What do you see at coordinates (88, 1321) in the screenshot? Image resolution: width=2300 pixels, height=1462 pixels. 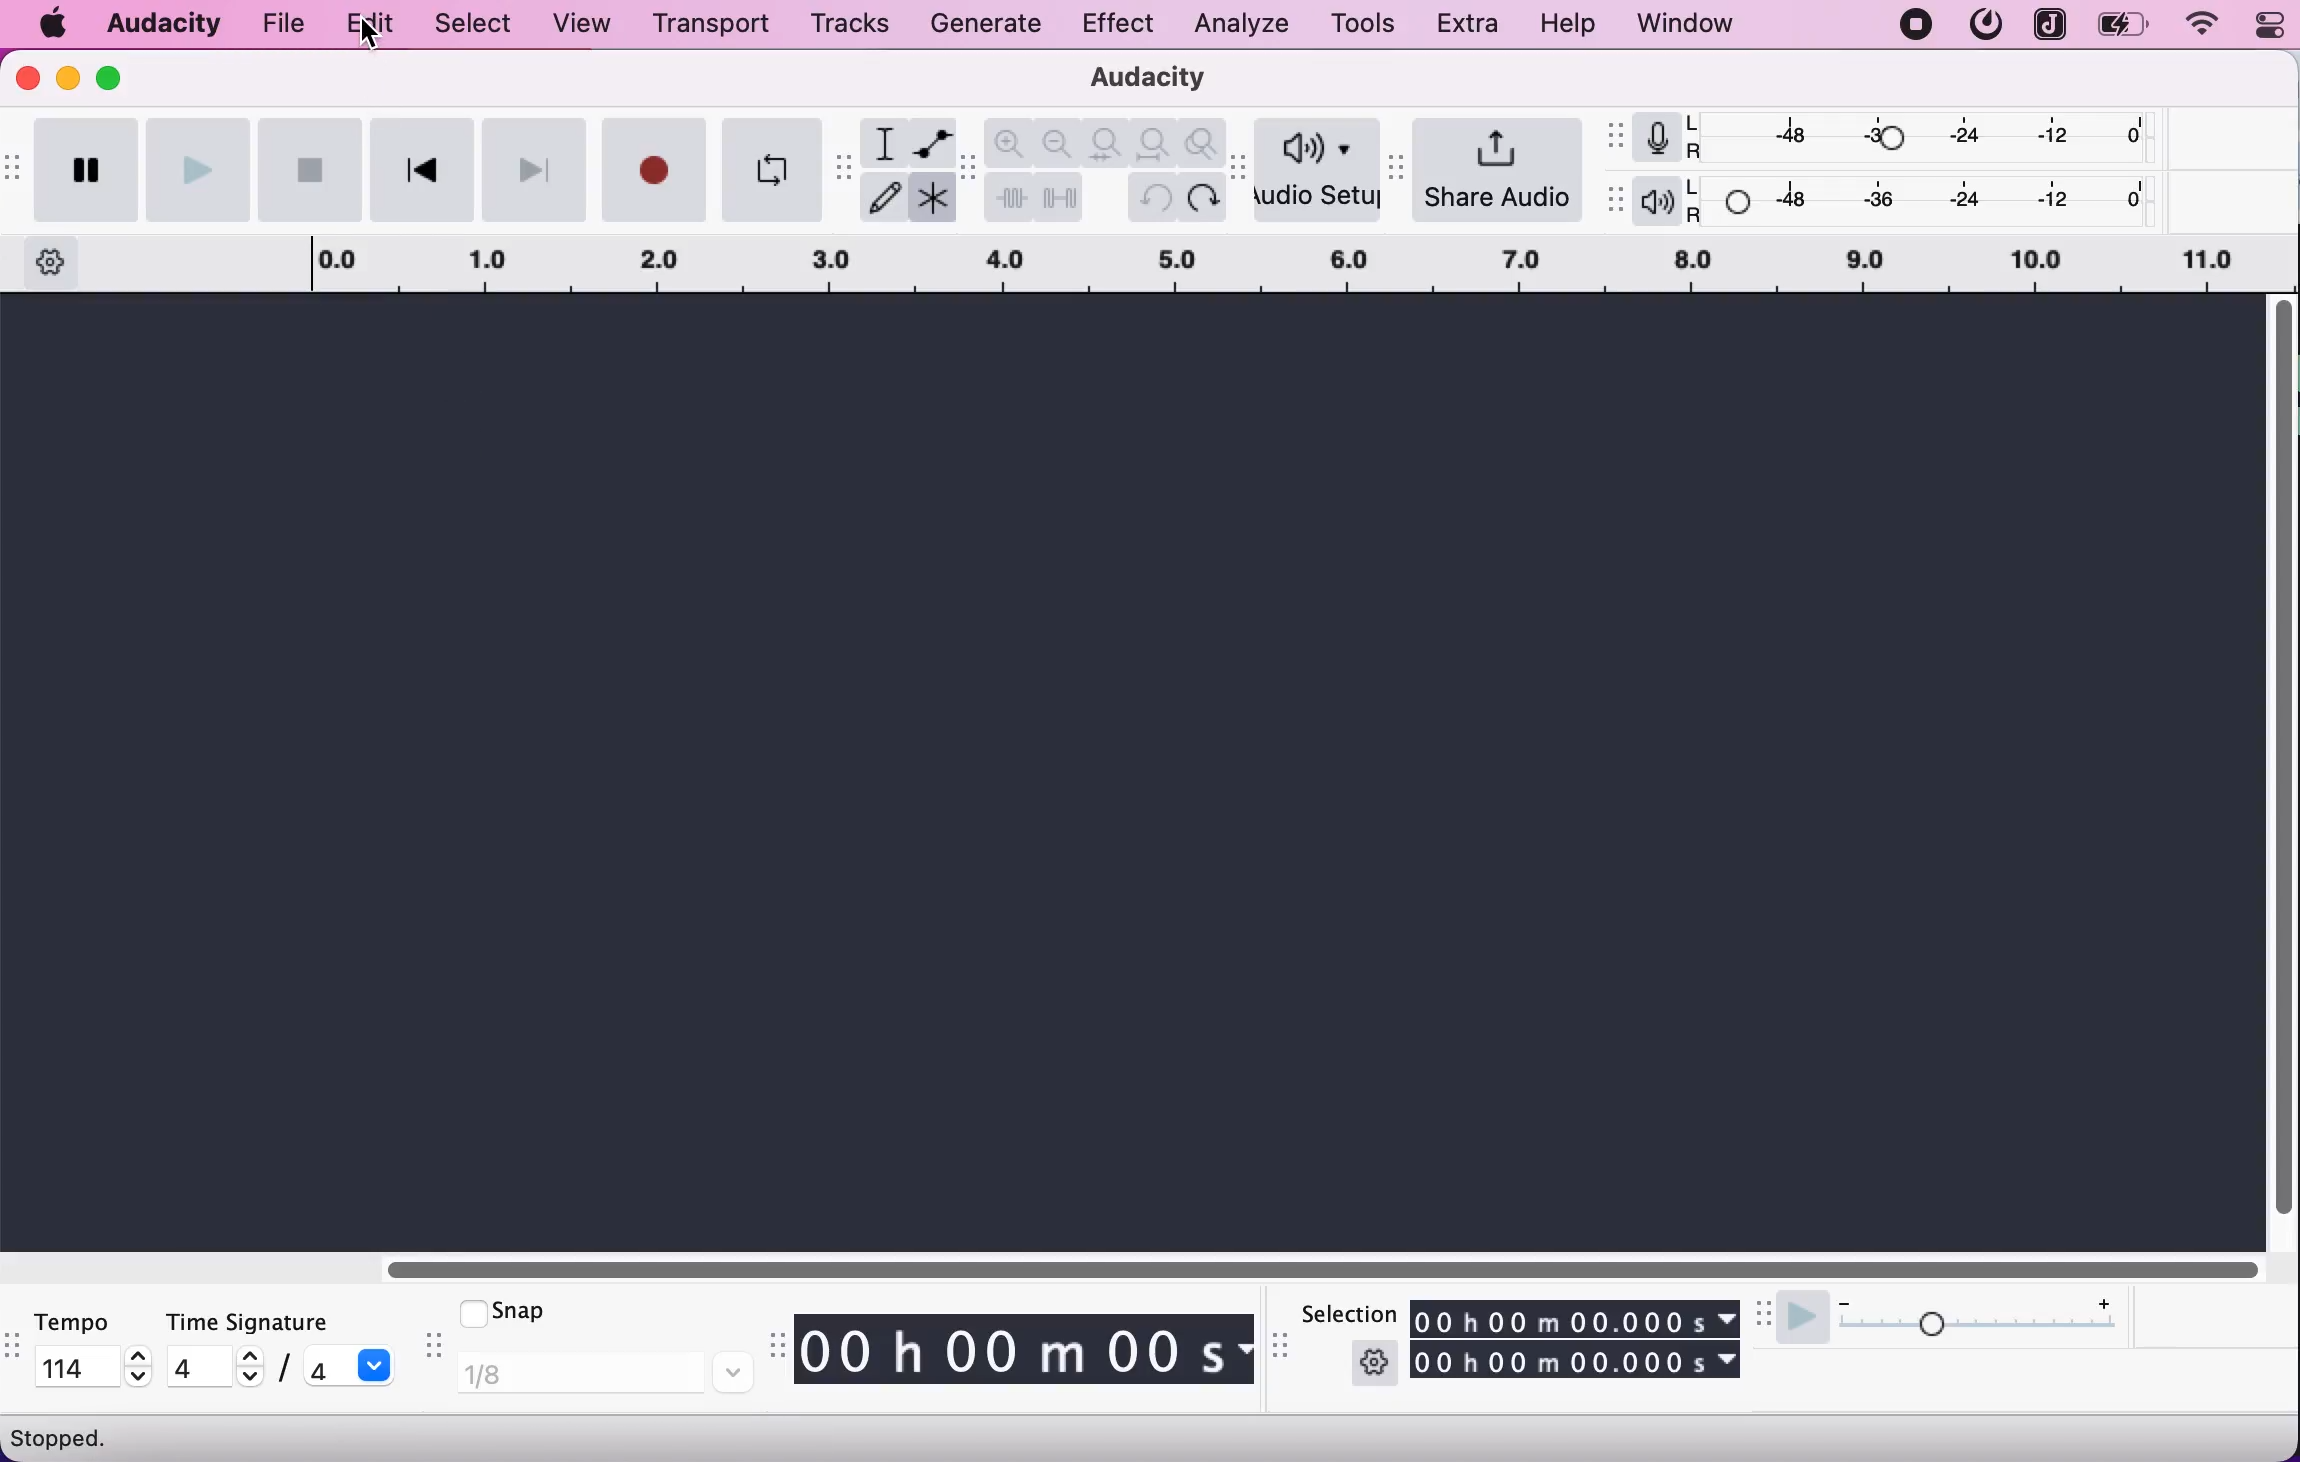 I see `tempo` at bounding box center [88, 1321].